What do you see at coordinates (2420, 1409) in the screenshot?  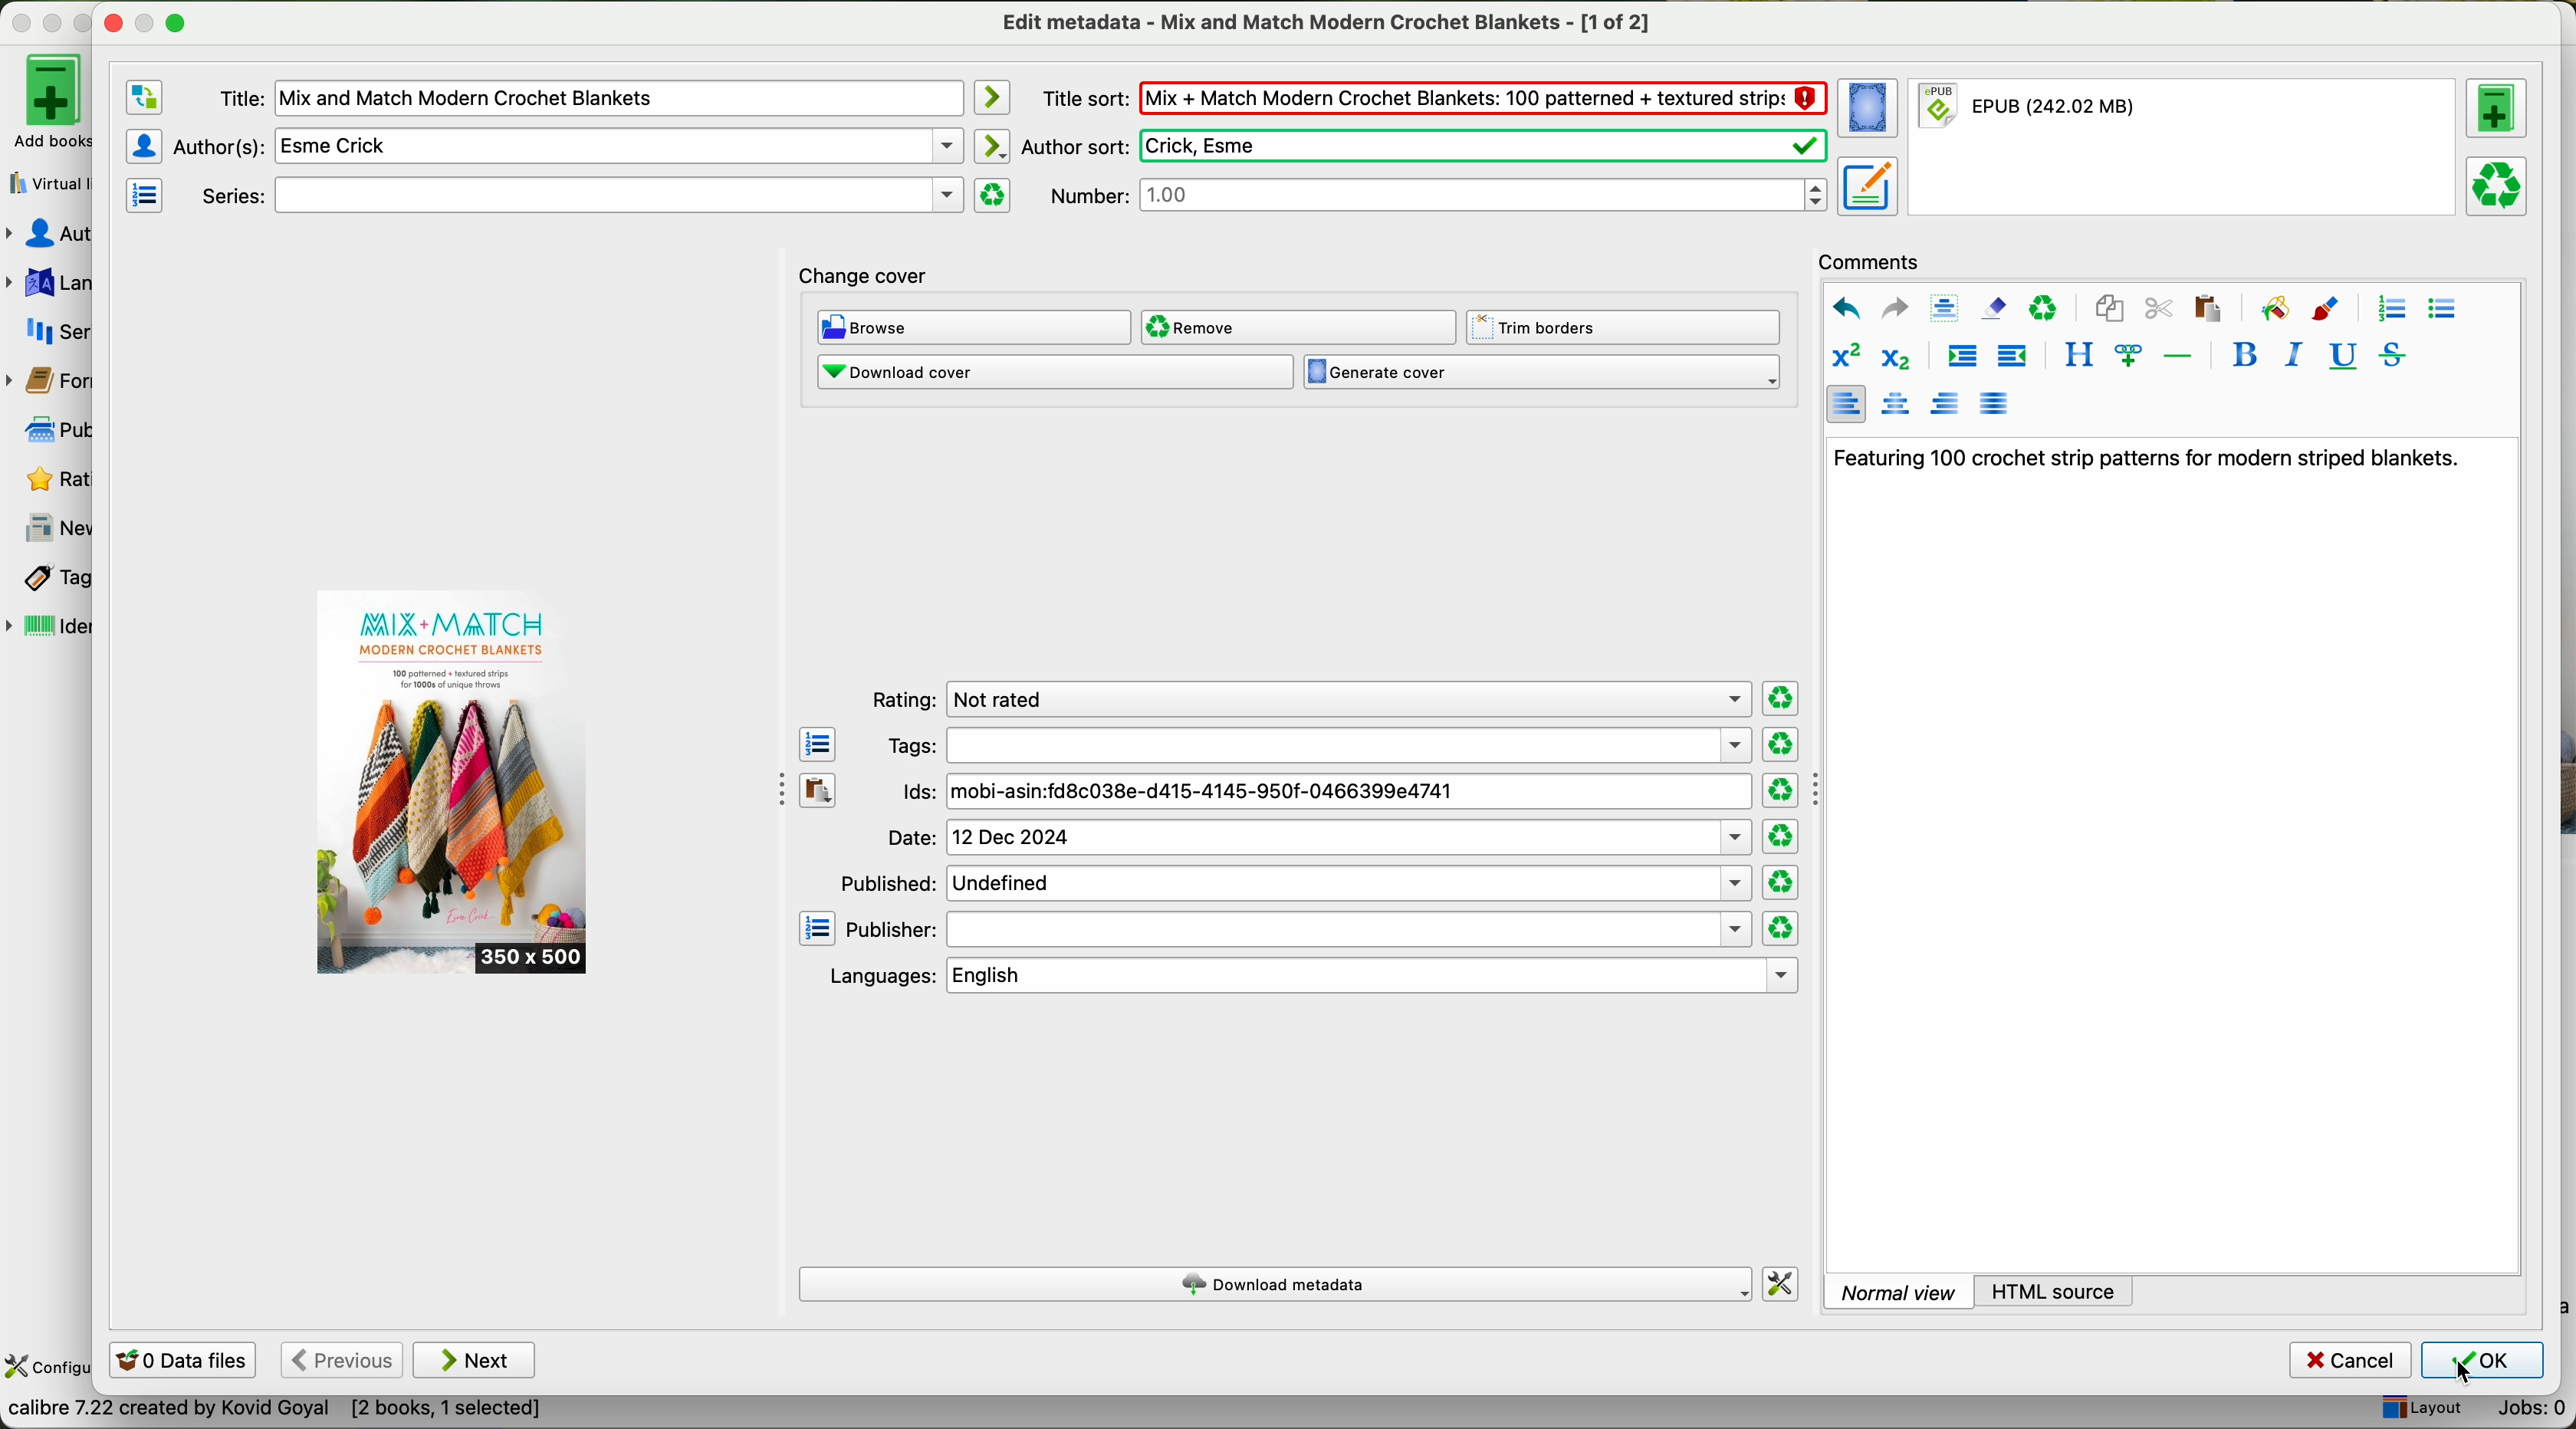 I see `layout` at bounding box center [2420, 1409].